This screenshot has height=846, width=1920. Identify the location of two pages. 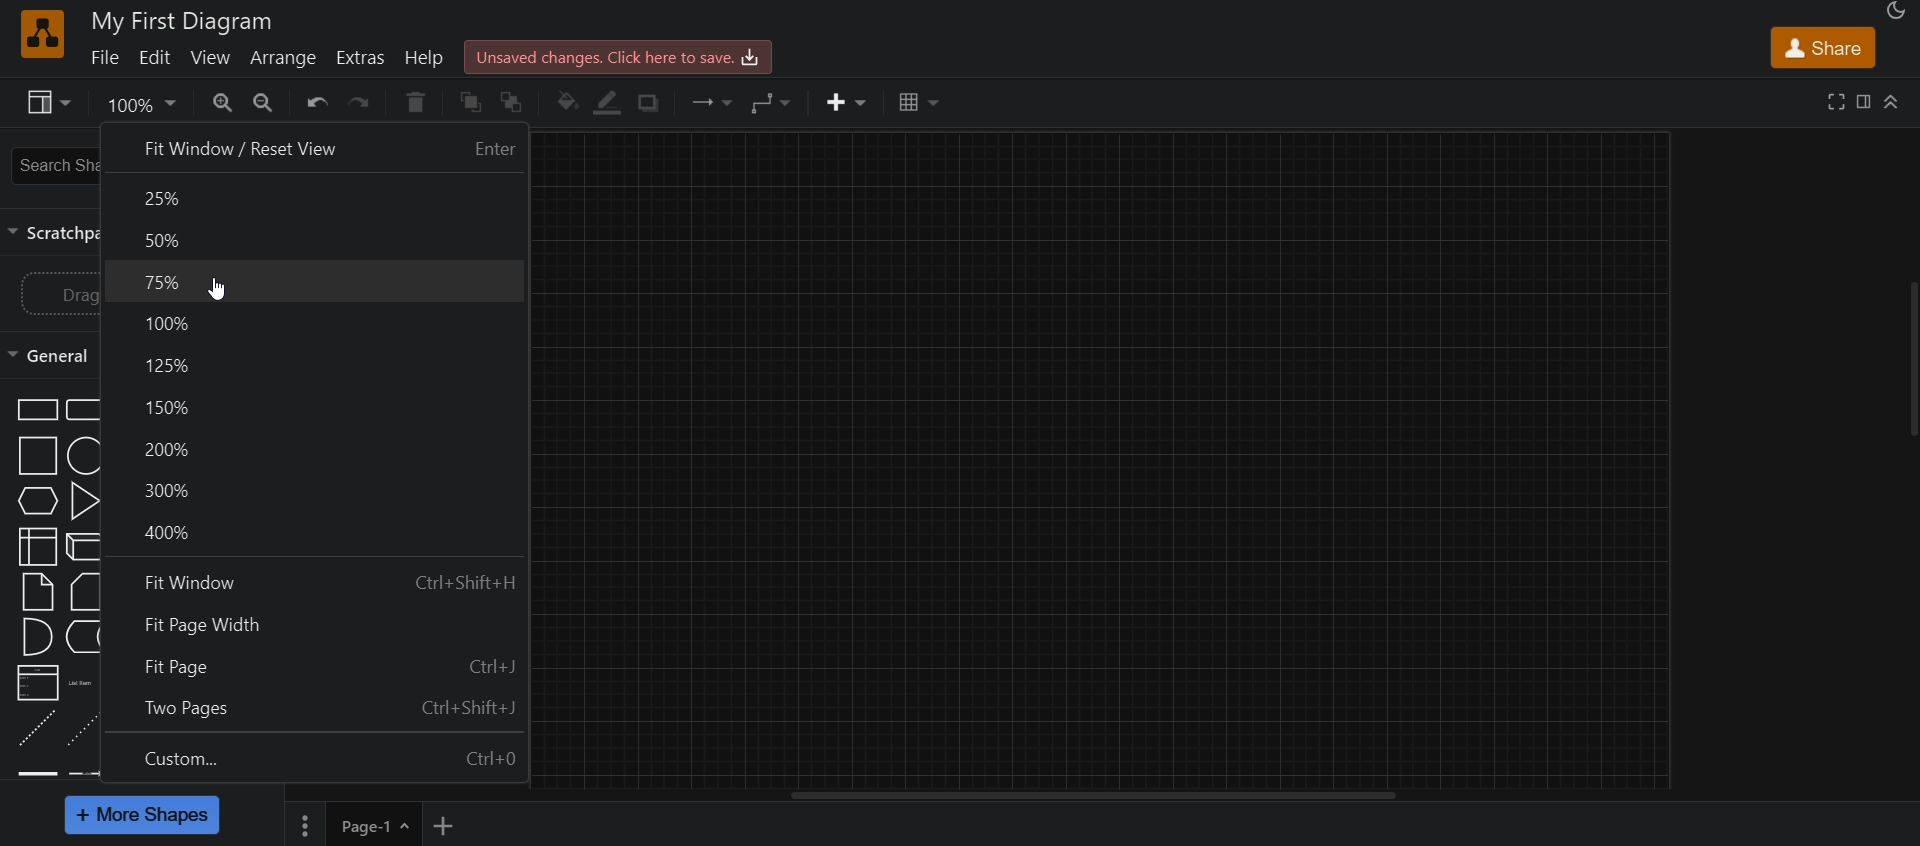
(322, 707).